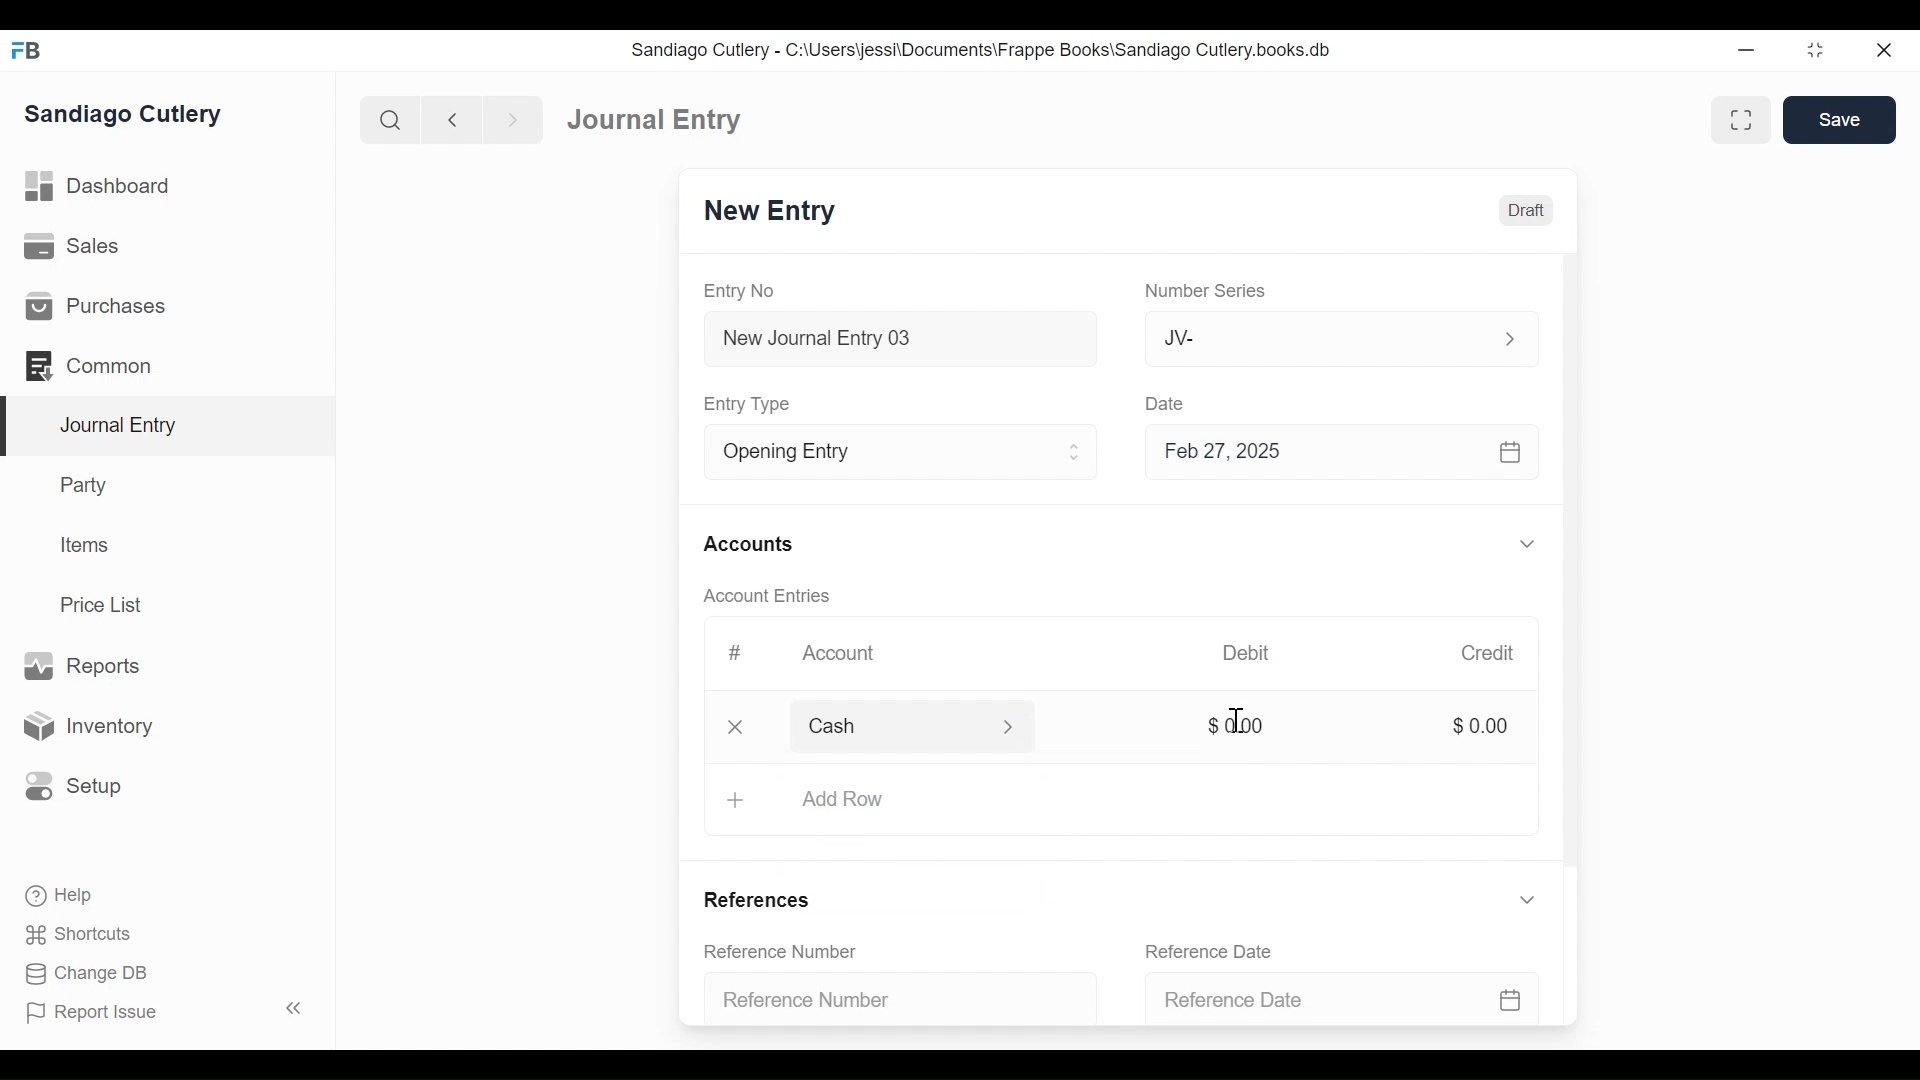 This screenshot has height=1080, width=1920. I want to click on $0.00, so click(1237, 725).